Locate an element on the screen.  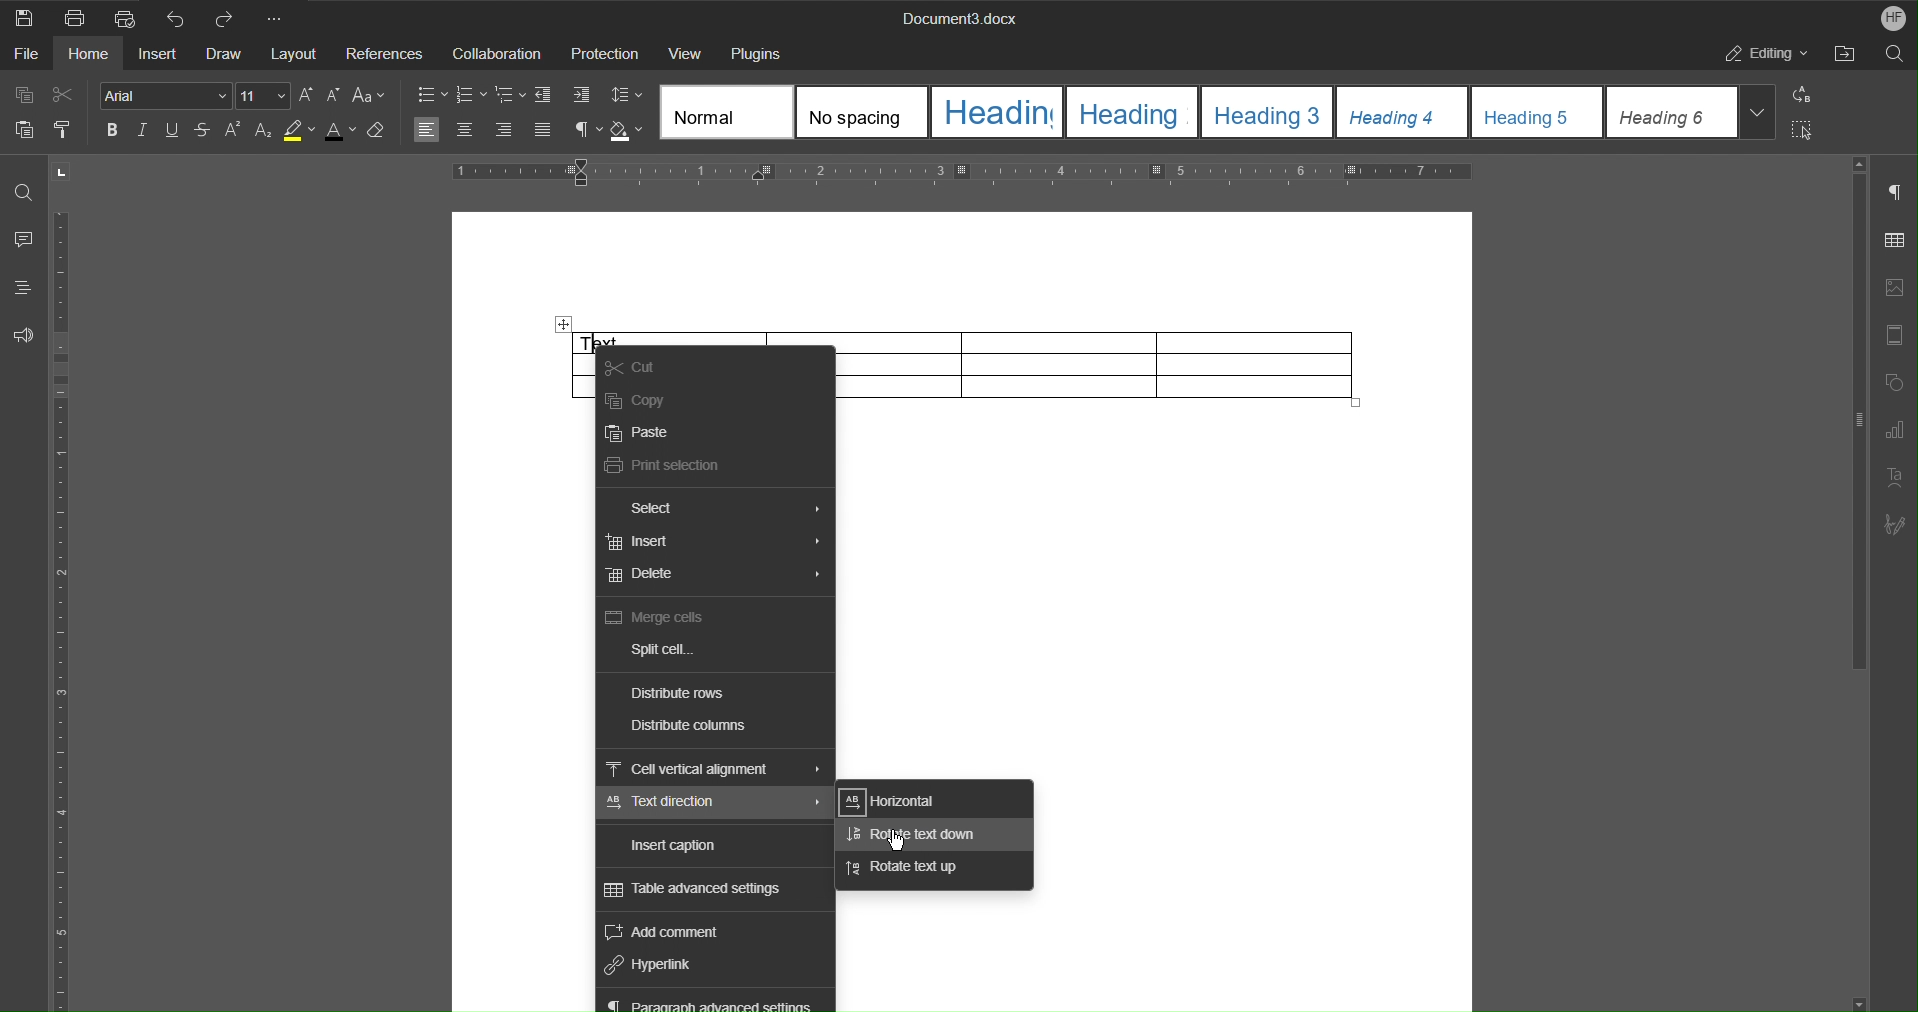
Heading 6 is located at coordinates (1673, 113).